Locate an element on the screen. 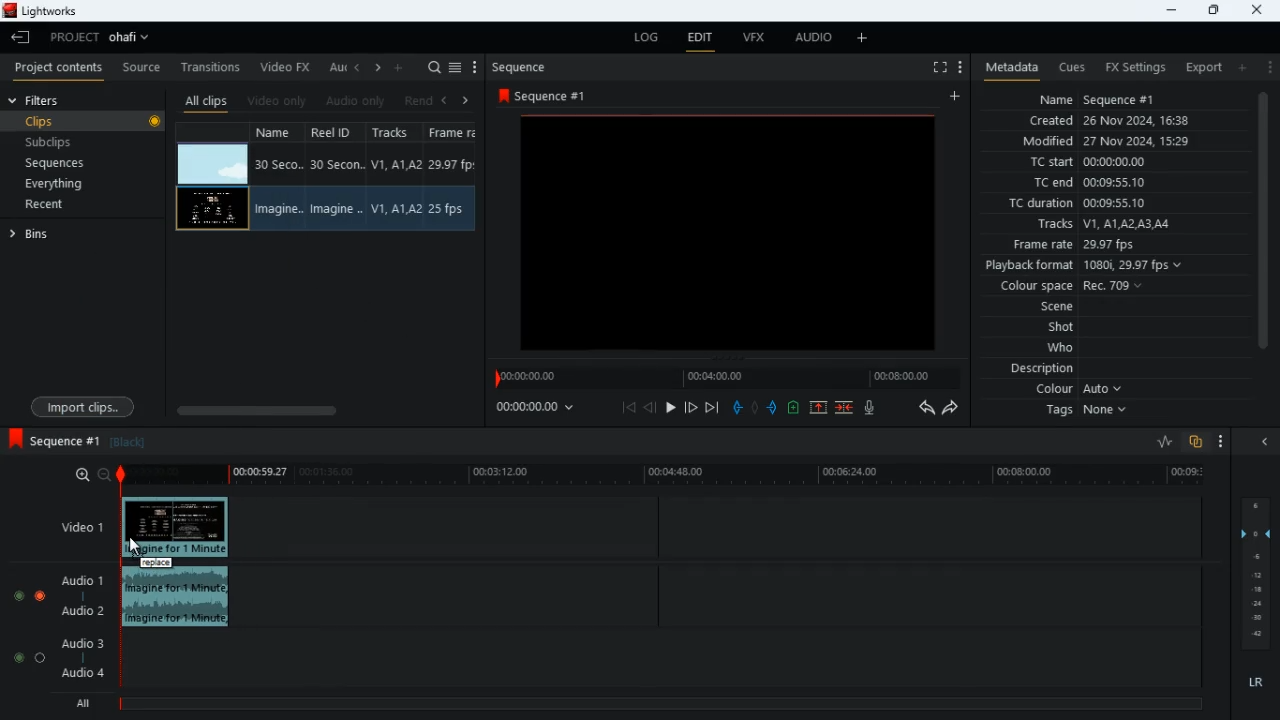 The image size is (1280, 720). fx settings is located at coordinates (1134, 66).